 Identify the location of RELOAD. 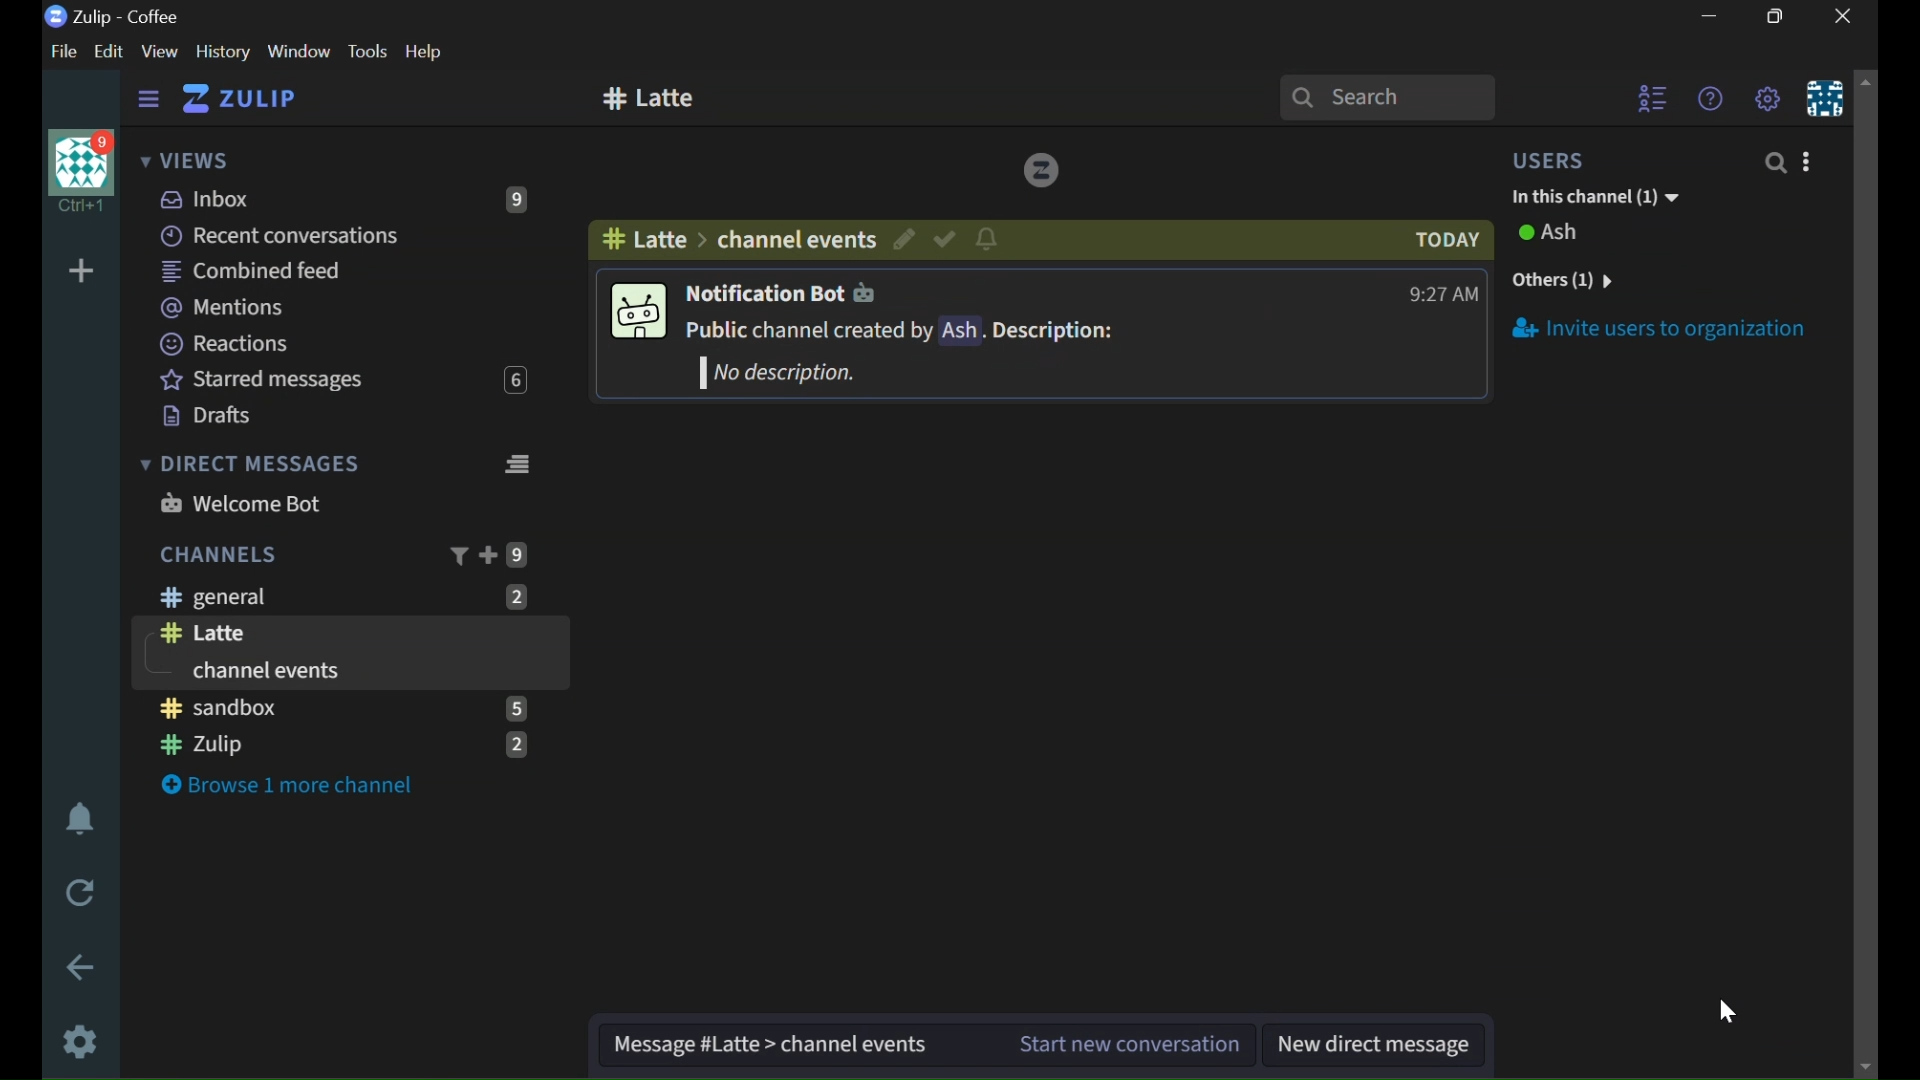
(83, 890).